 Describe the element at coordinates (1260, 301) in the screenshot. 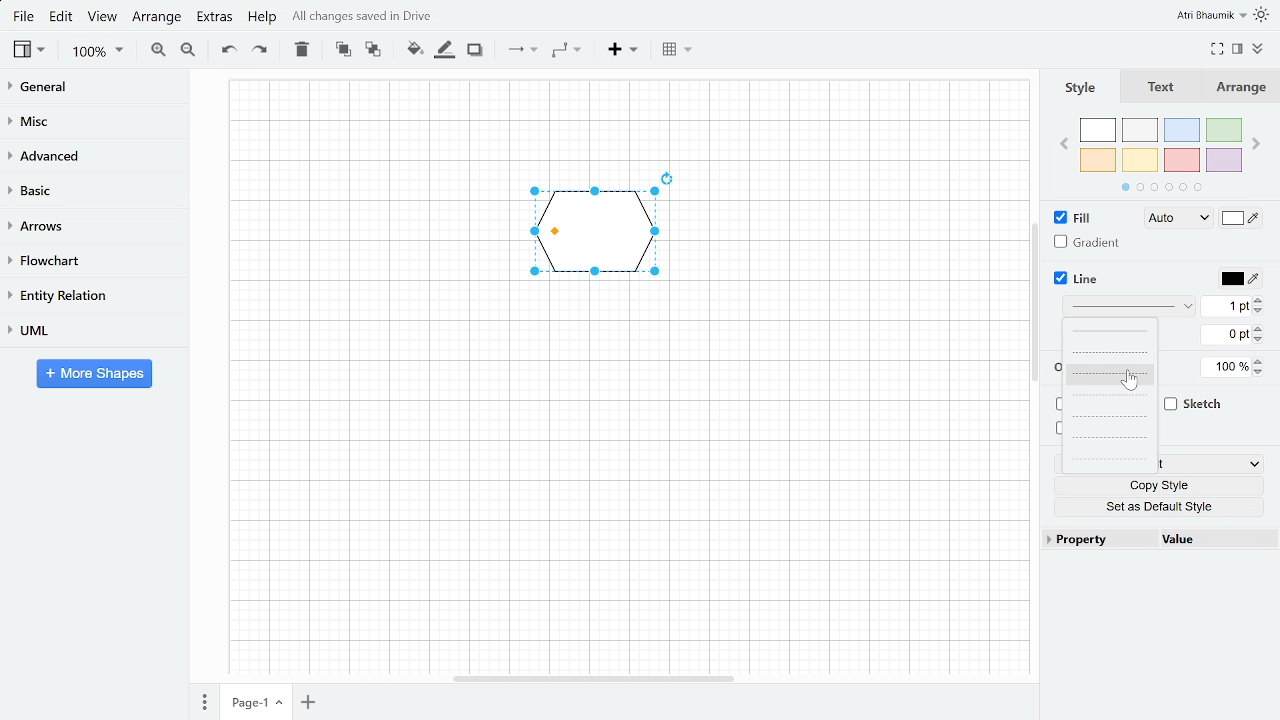

I see `Increase line width` at that location.